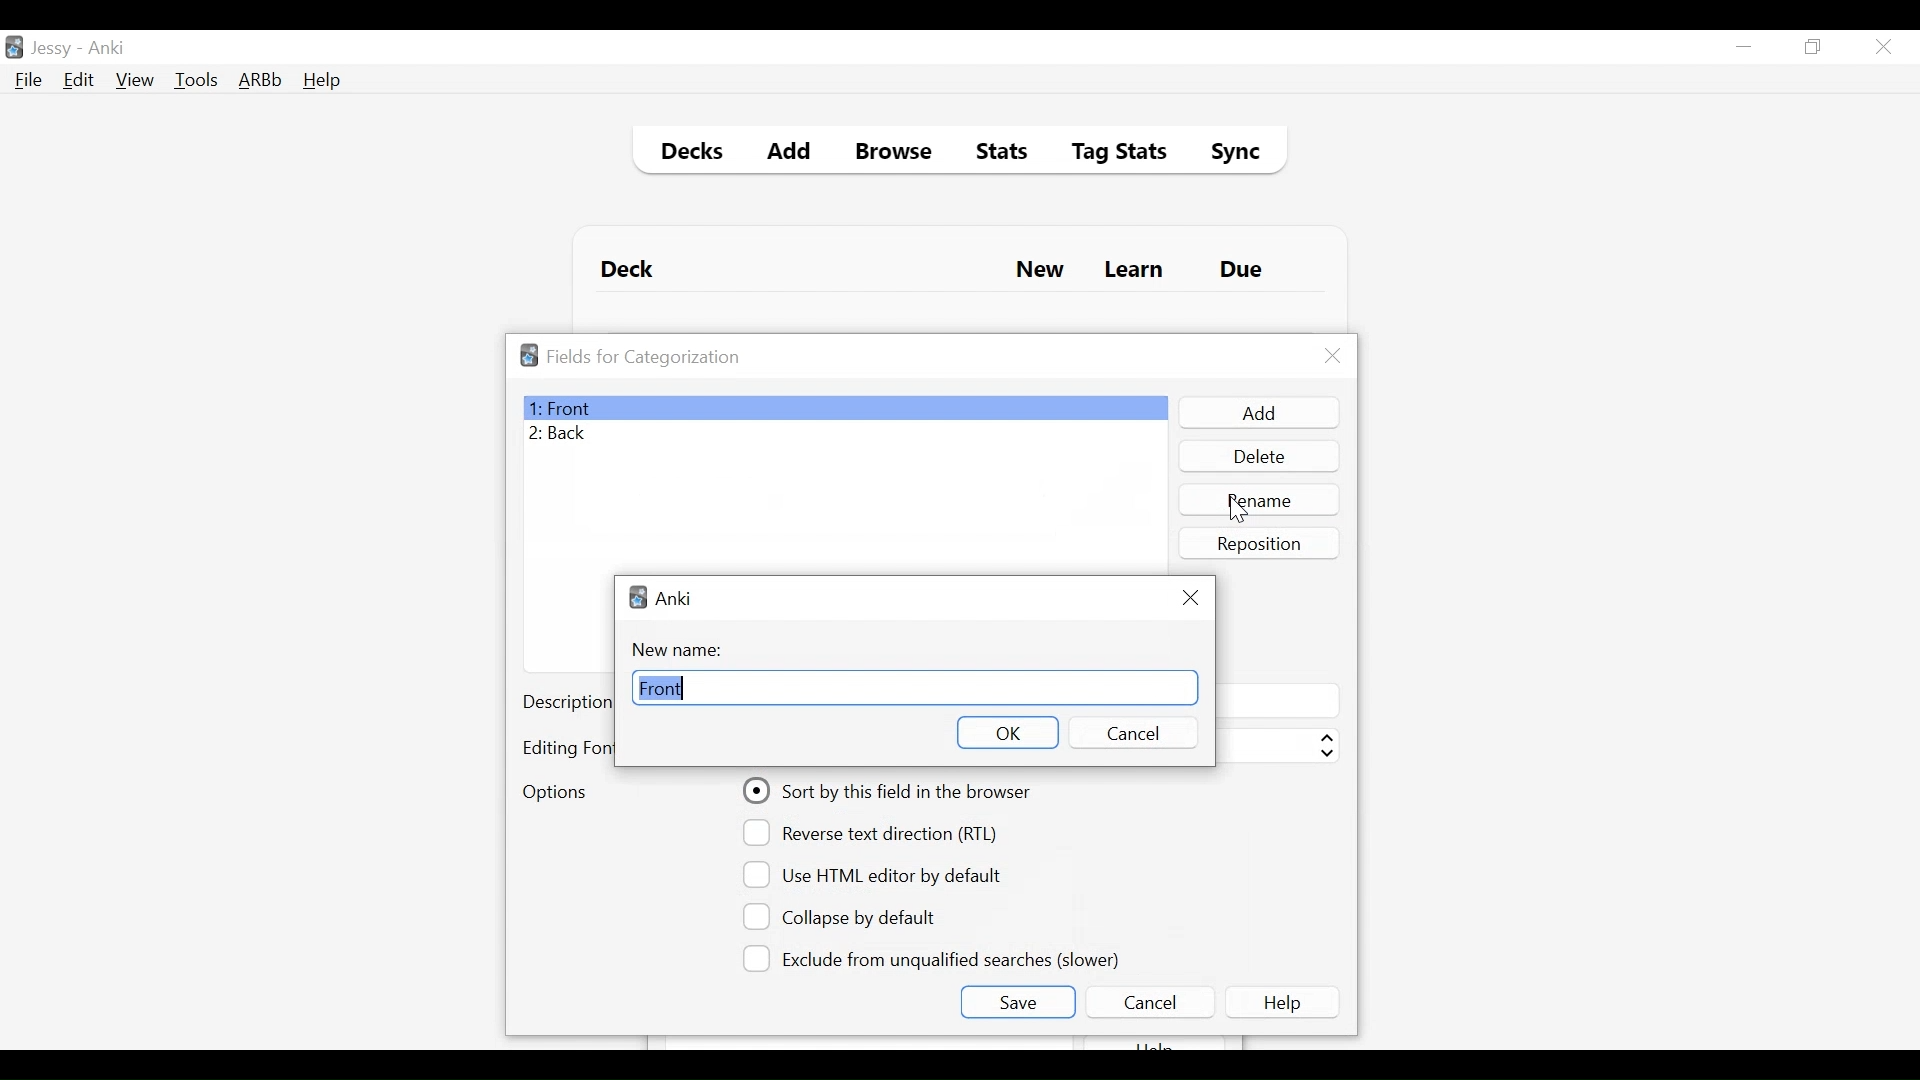  Describe the element at coordinates (1258, 458) in the screenshot. I see `Delete` at that location.